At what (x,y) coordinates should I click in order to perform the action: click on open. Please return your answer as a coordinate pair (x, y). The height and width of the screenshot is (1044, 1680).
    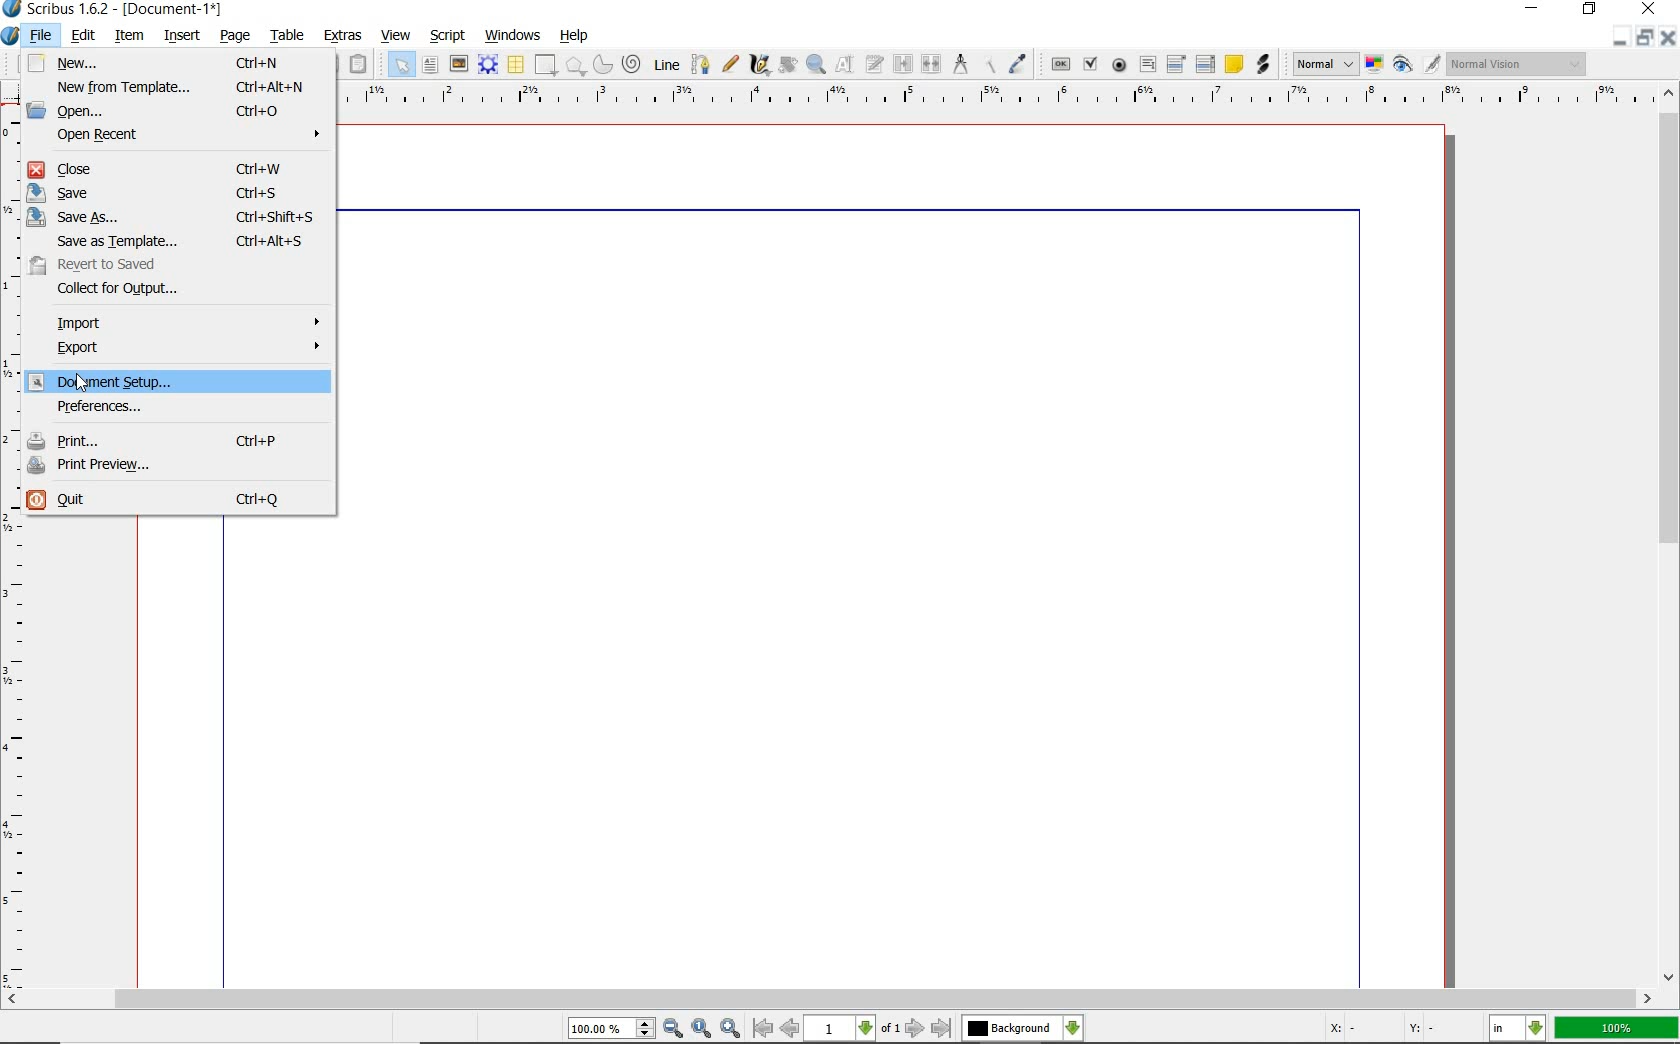
    Looking at the image, I should click on (178, 109).